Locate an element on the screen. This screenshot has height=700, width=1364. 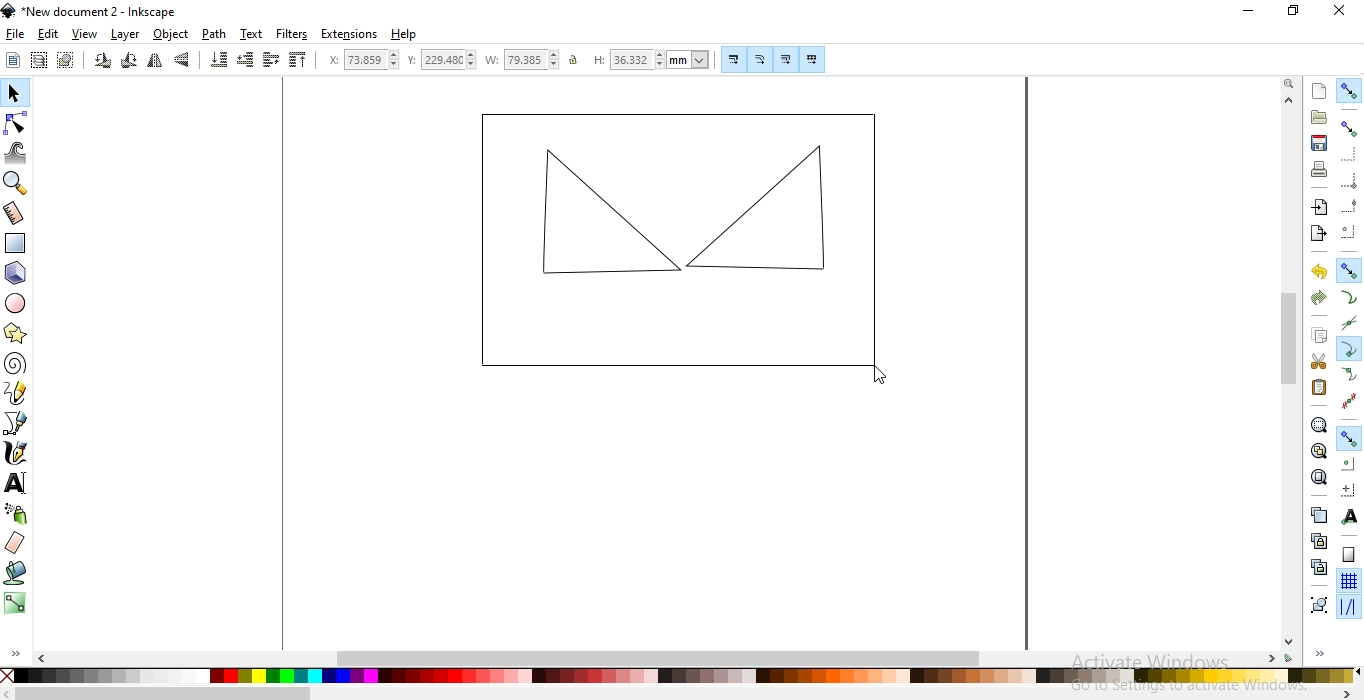
redo the action is located at coordinates (1320, 297).